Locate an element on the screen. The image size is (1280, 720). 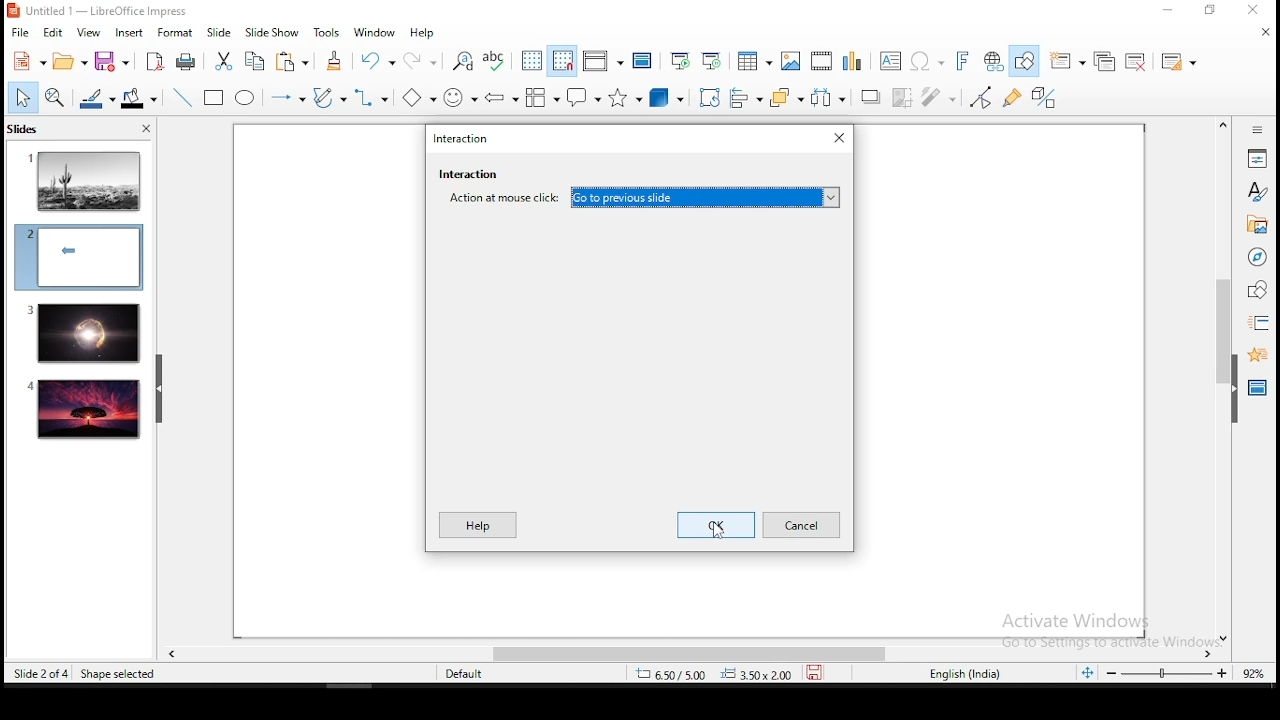
new slide is located at coordinates (1069, 60).